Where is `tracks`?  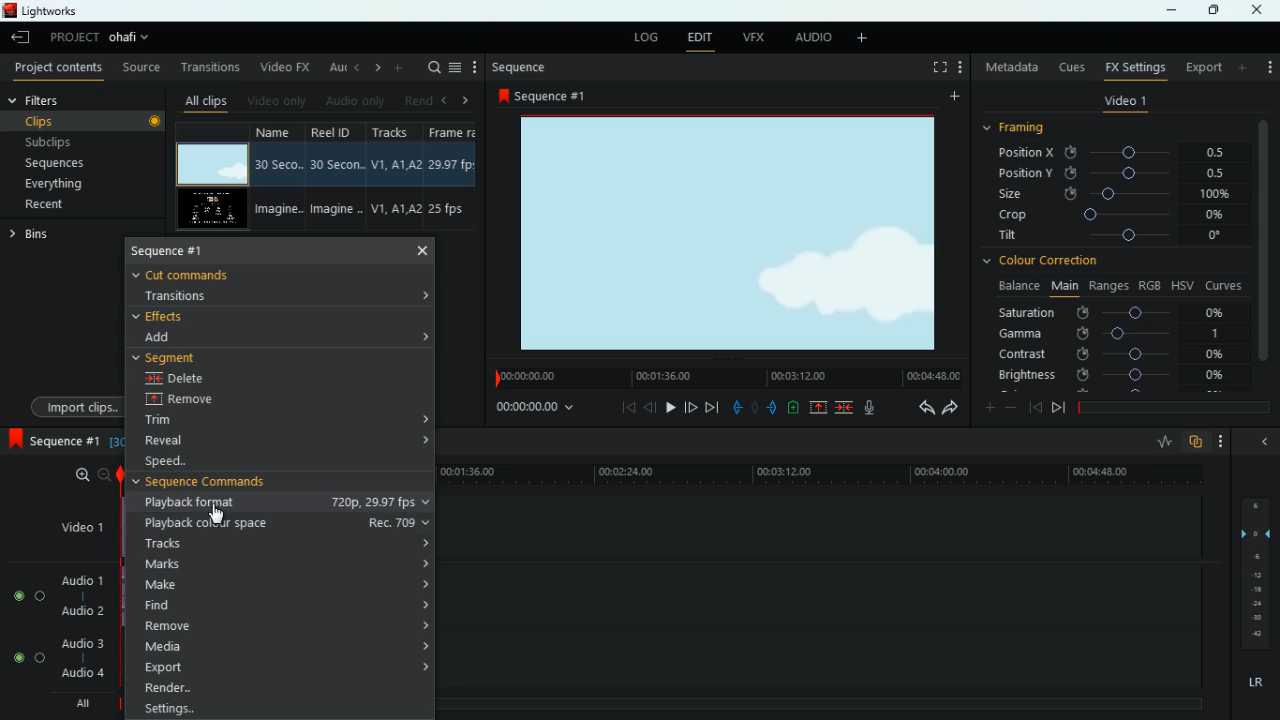
tracks is located at coordinates (393, 177).